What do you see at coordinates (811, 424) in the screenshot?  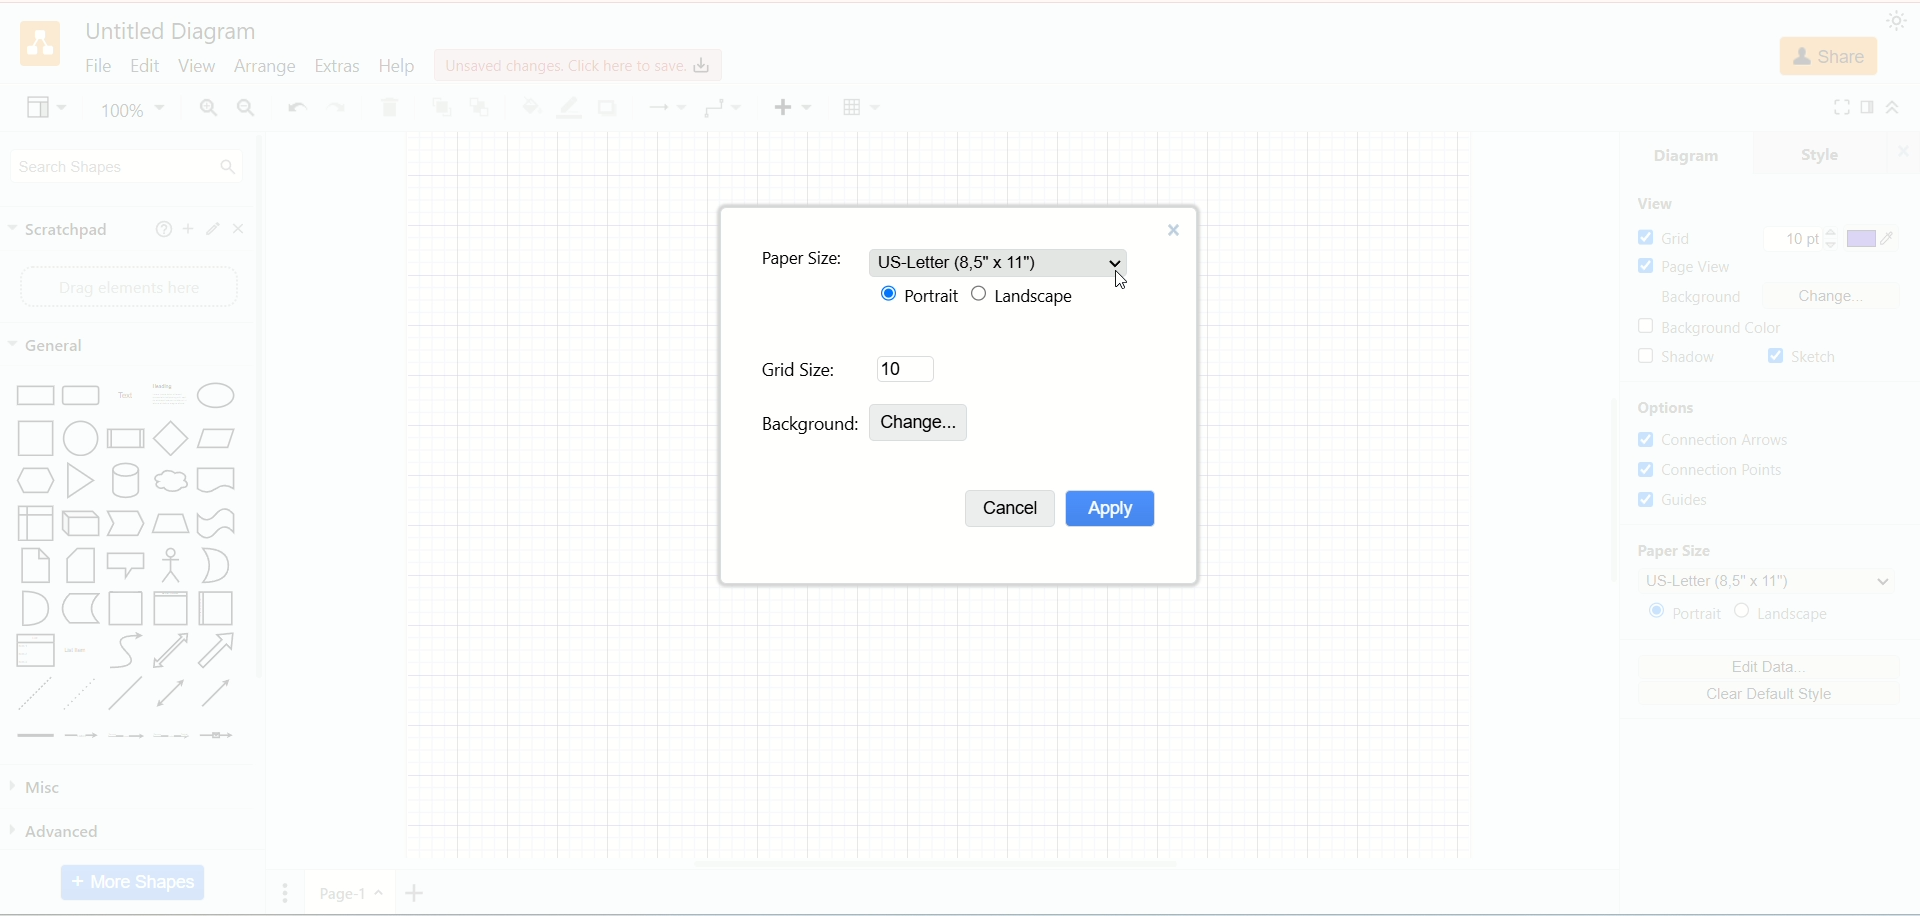 I see `background` at bounding box center [811, 424].